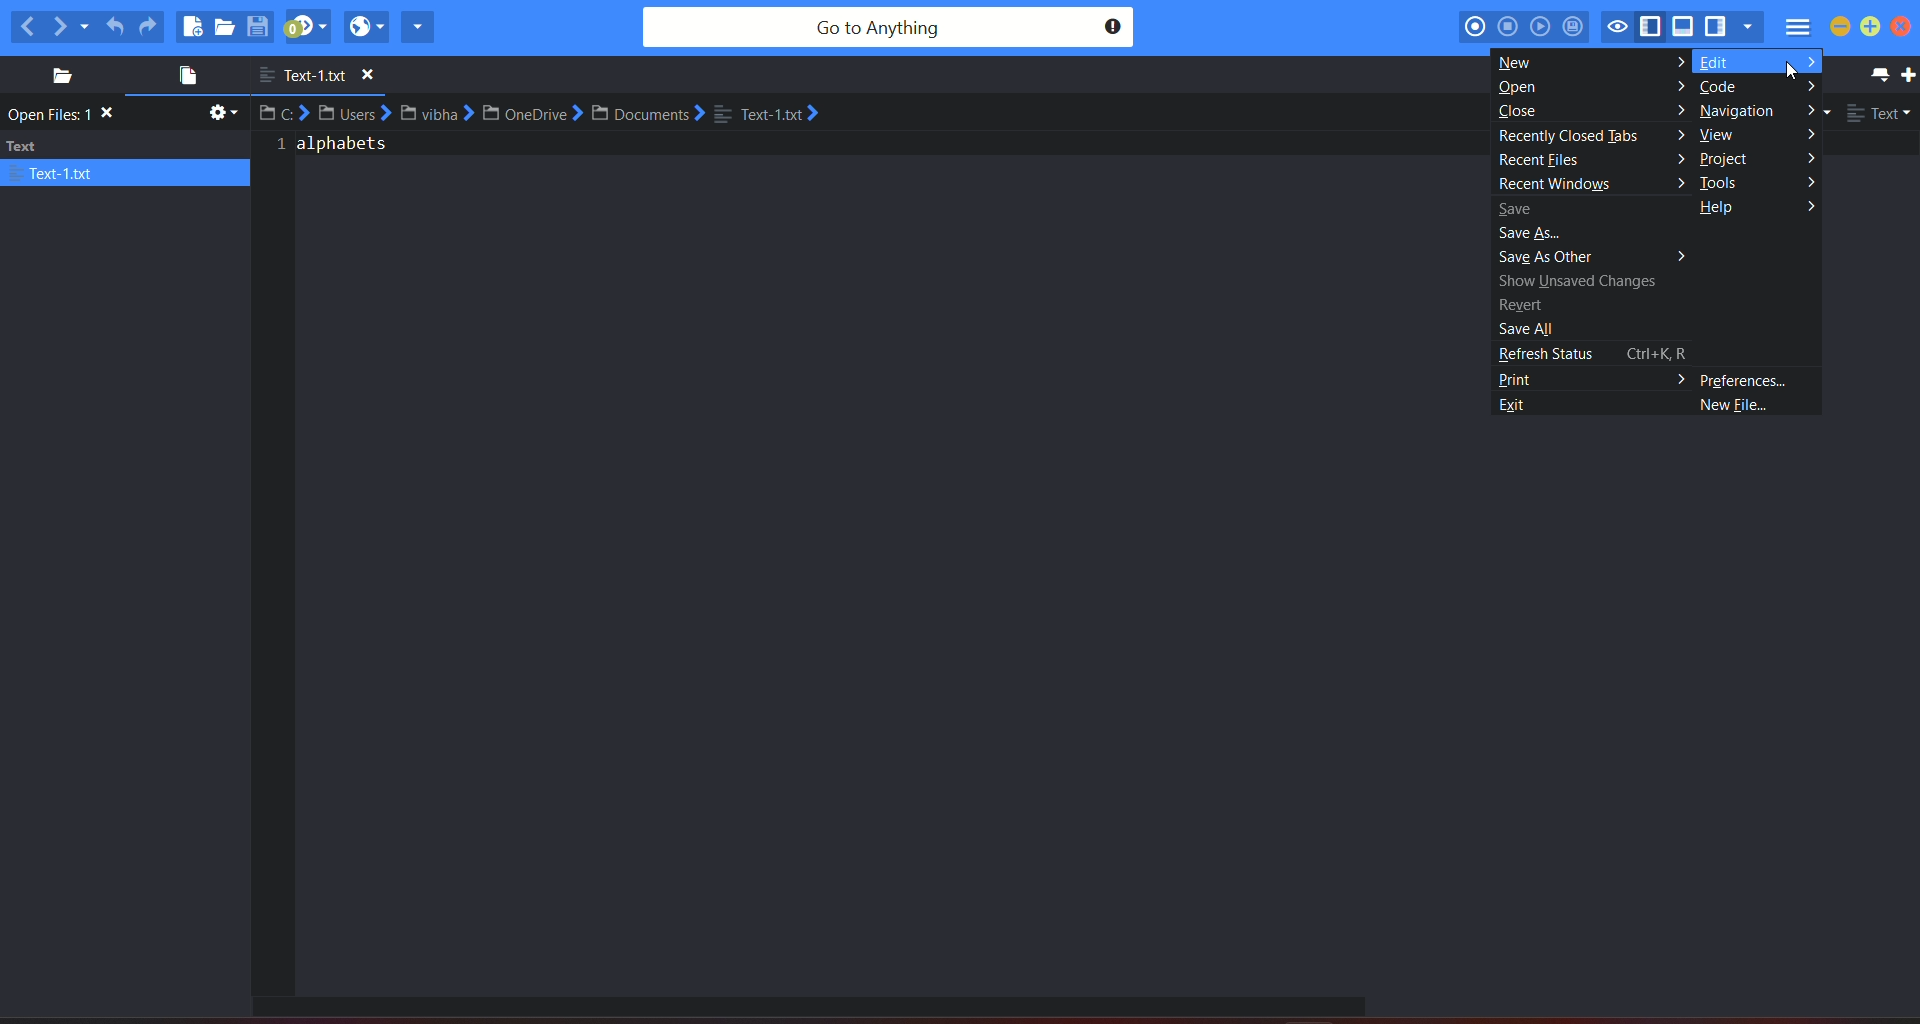 The image size is (1920, 1024). I want to click on More, so click(1812, 108).